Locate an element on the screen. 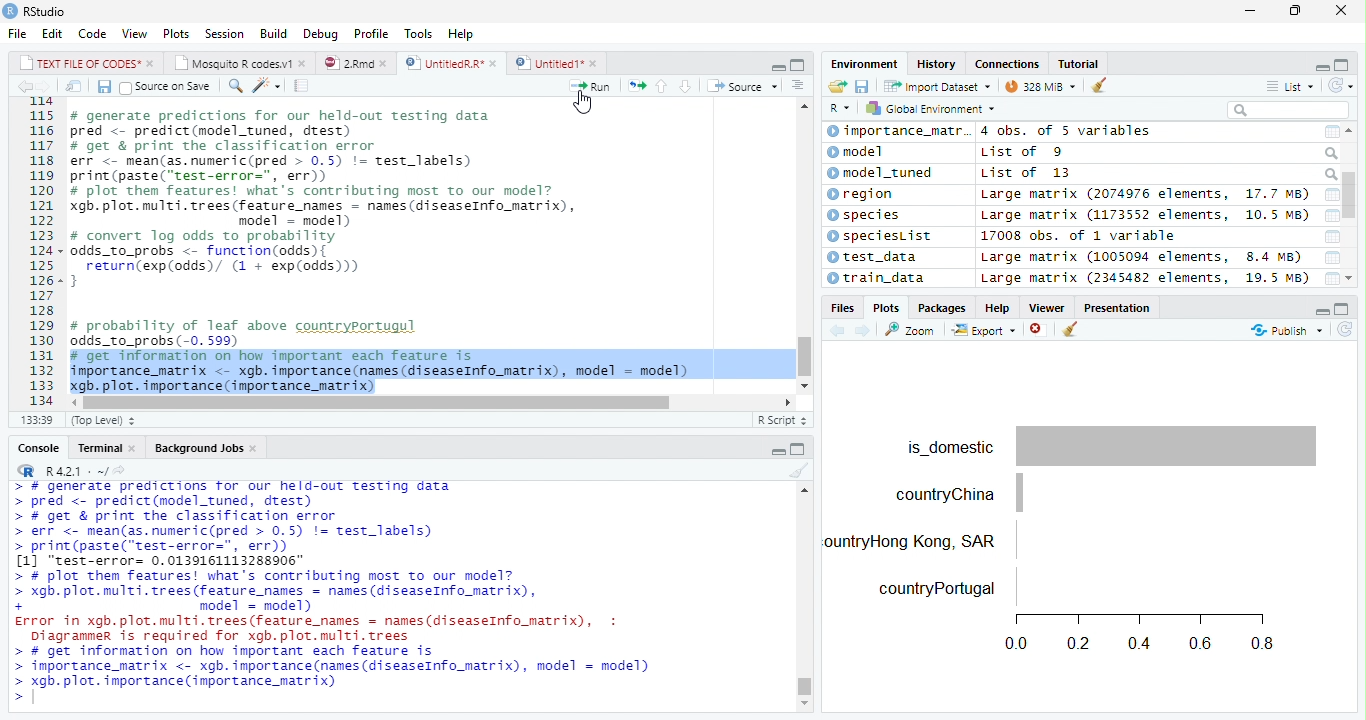 This screenshot has width=1366, height=720. R is located at coordinates (840, 106).